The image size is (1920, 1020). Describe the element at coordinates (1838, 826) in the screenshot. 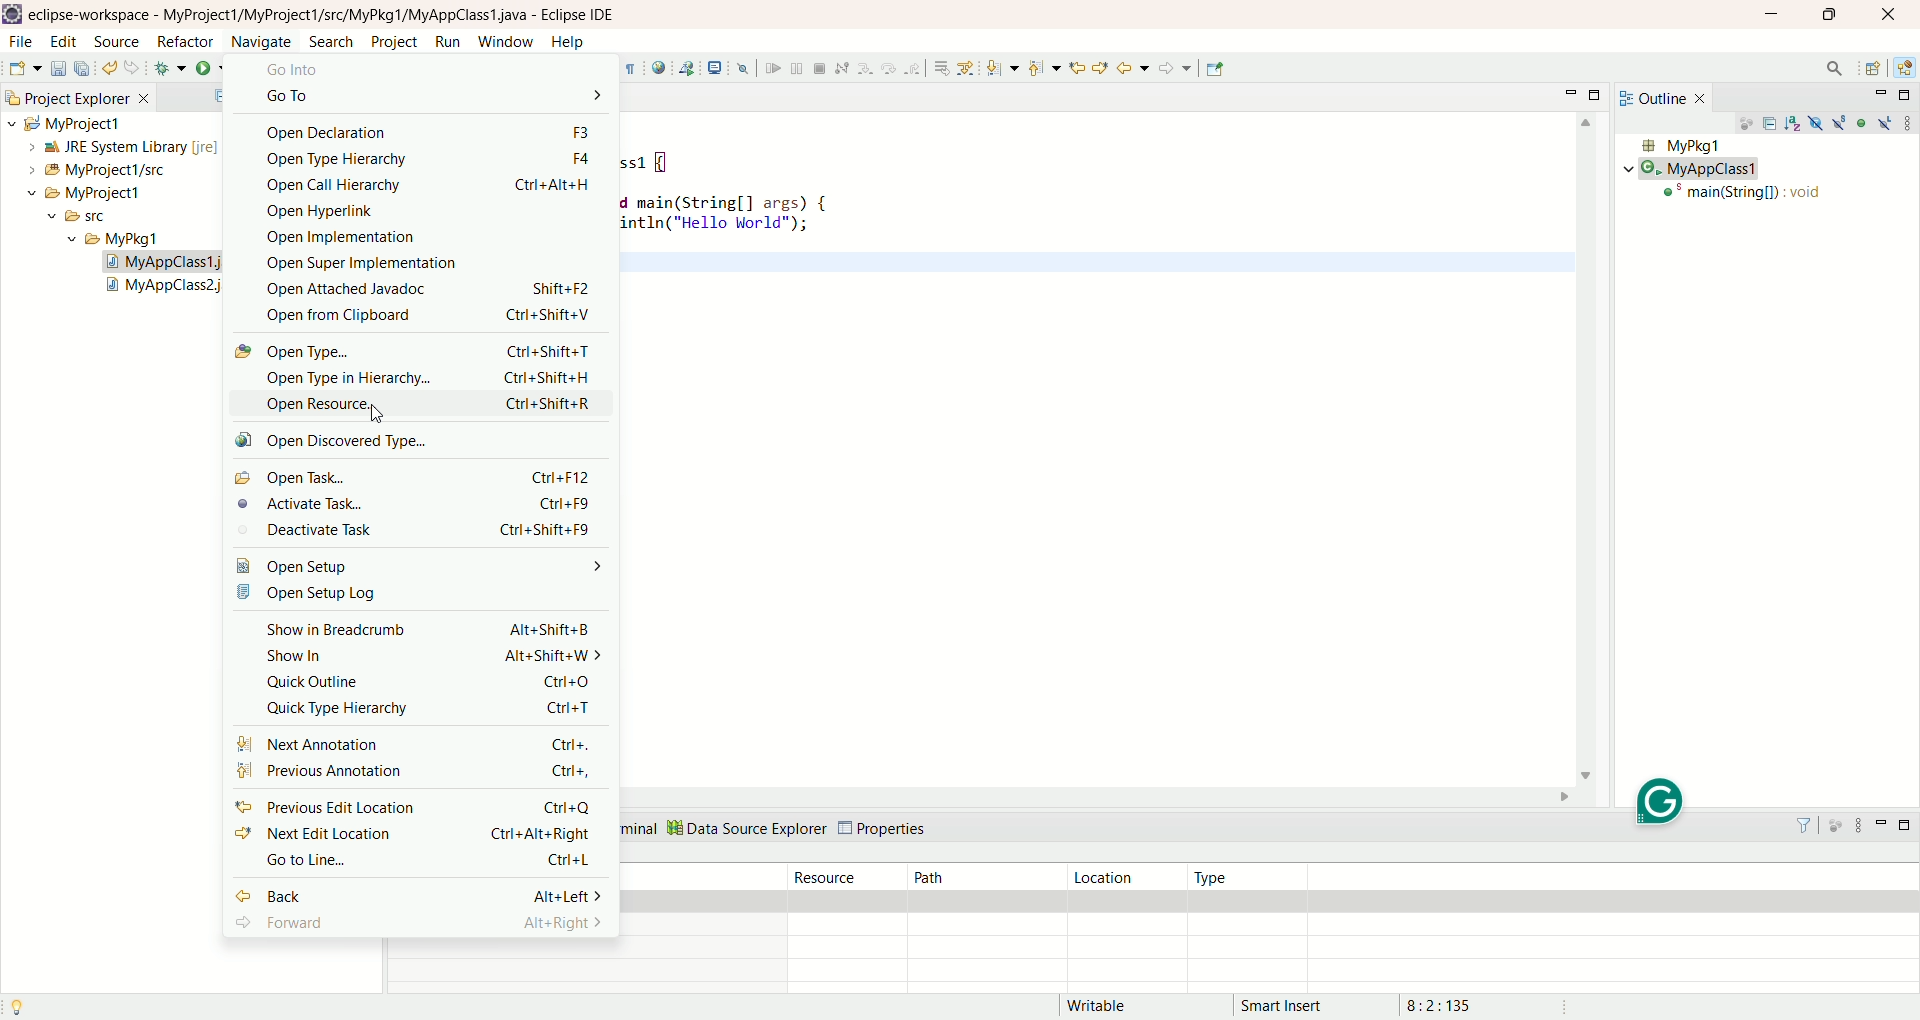

I see `focus on active task` at that location.